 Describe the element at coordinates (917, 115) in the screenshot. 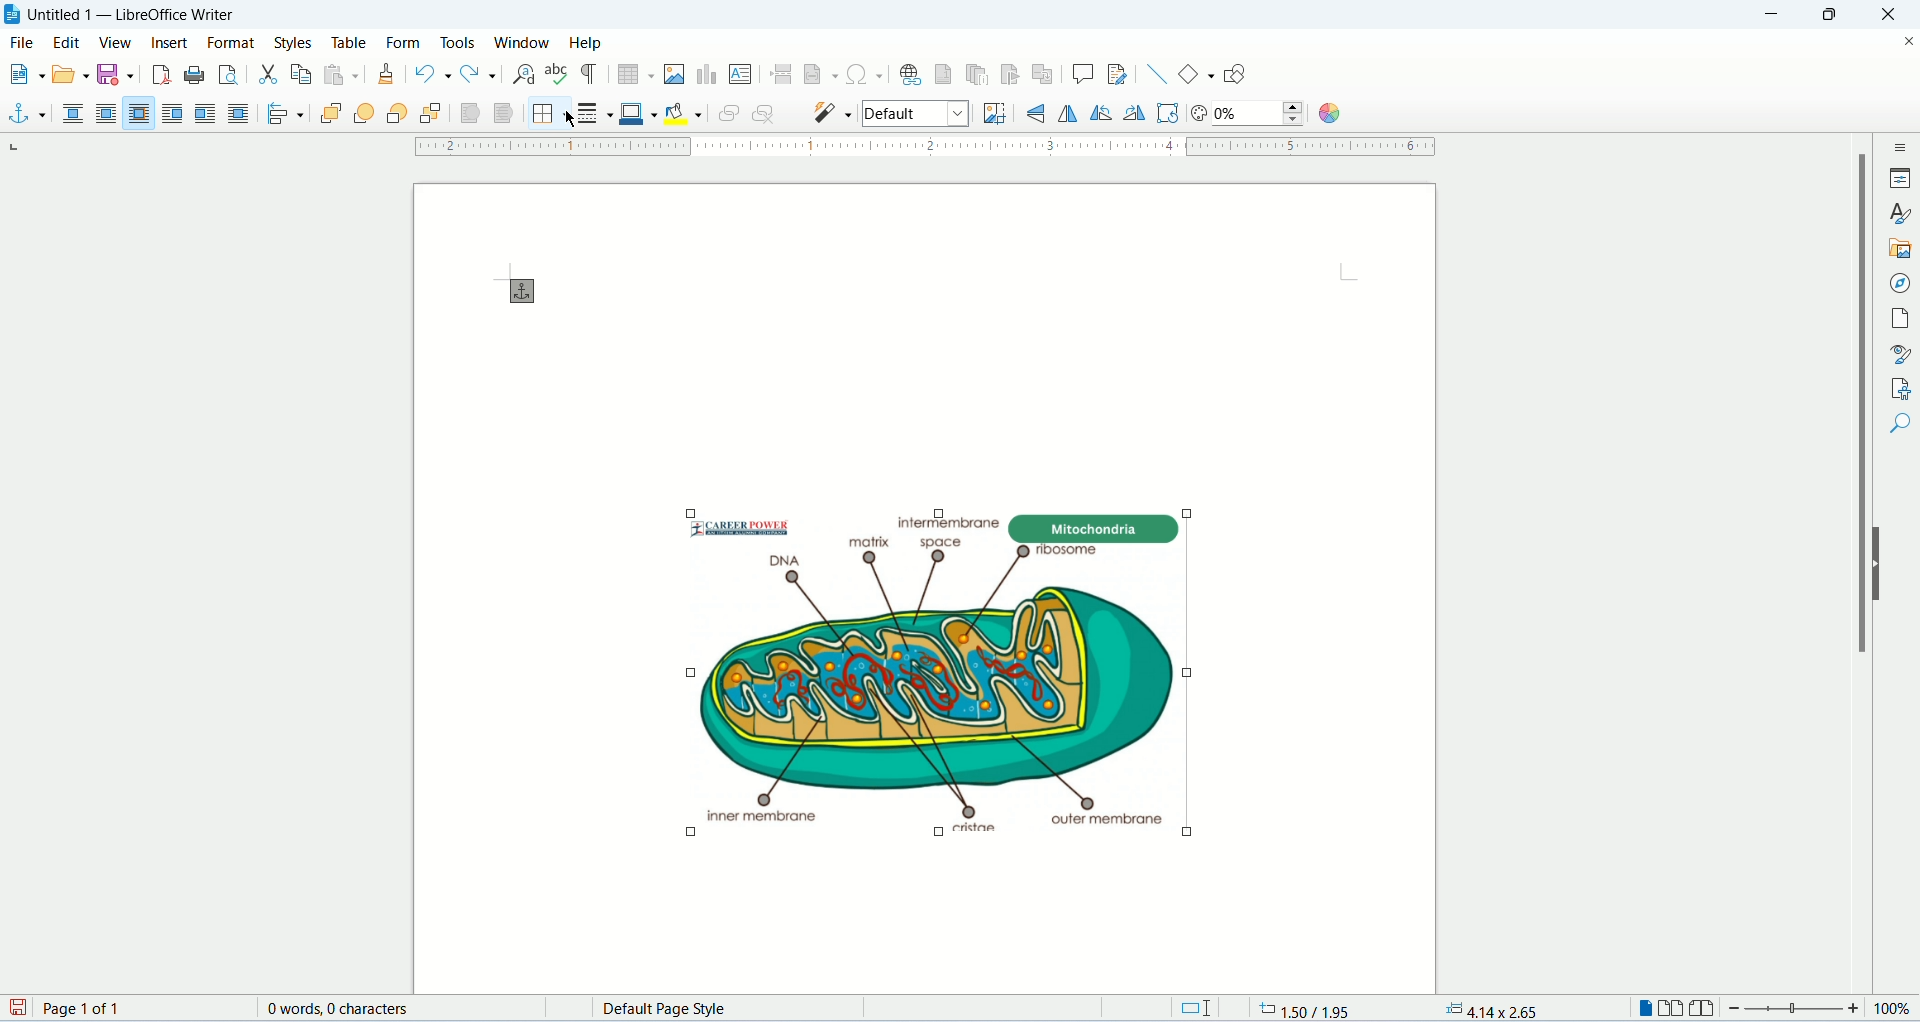

I see `image mode` at that location.